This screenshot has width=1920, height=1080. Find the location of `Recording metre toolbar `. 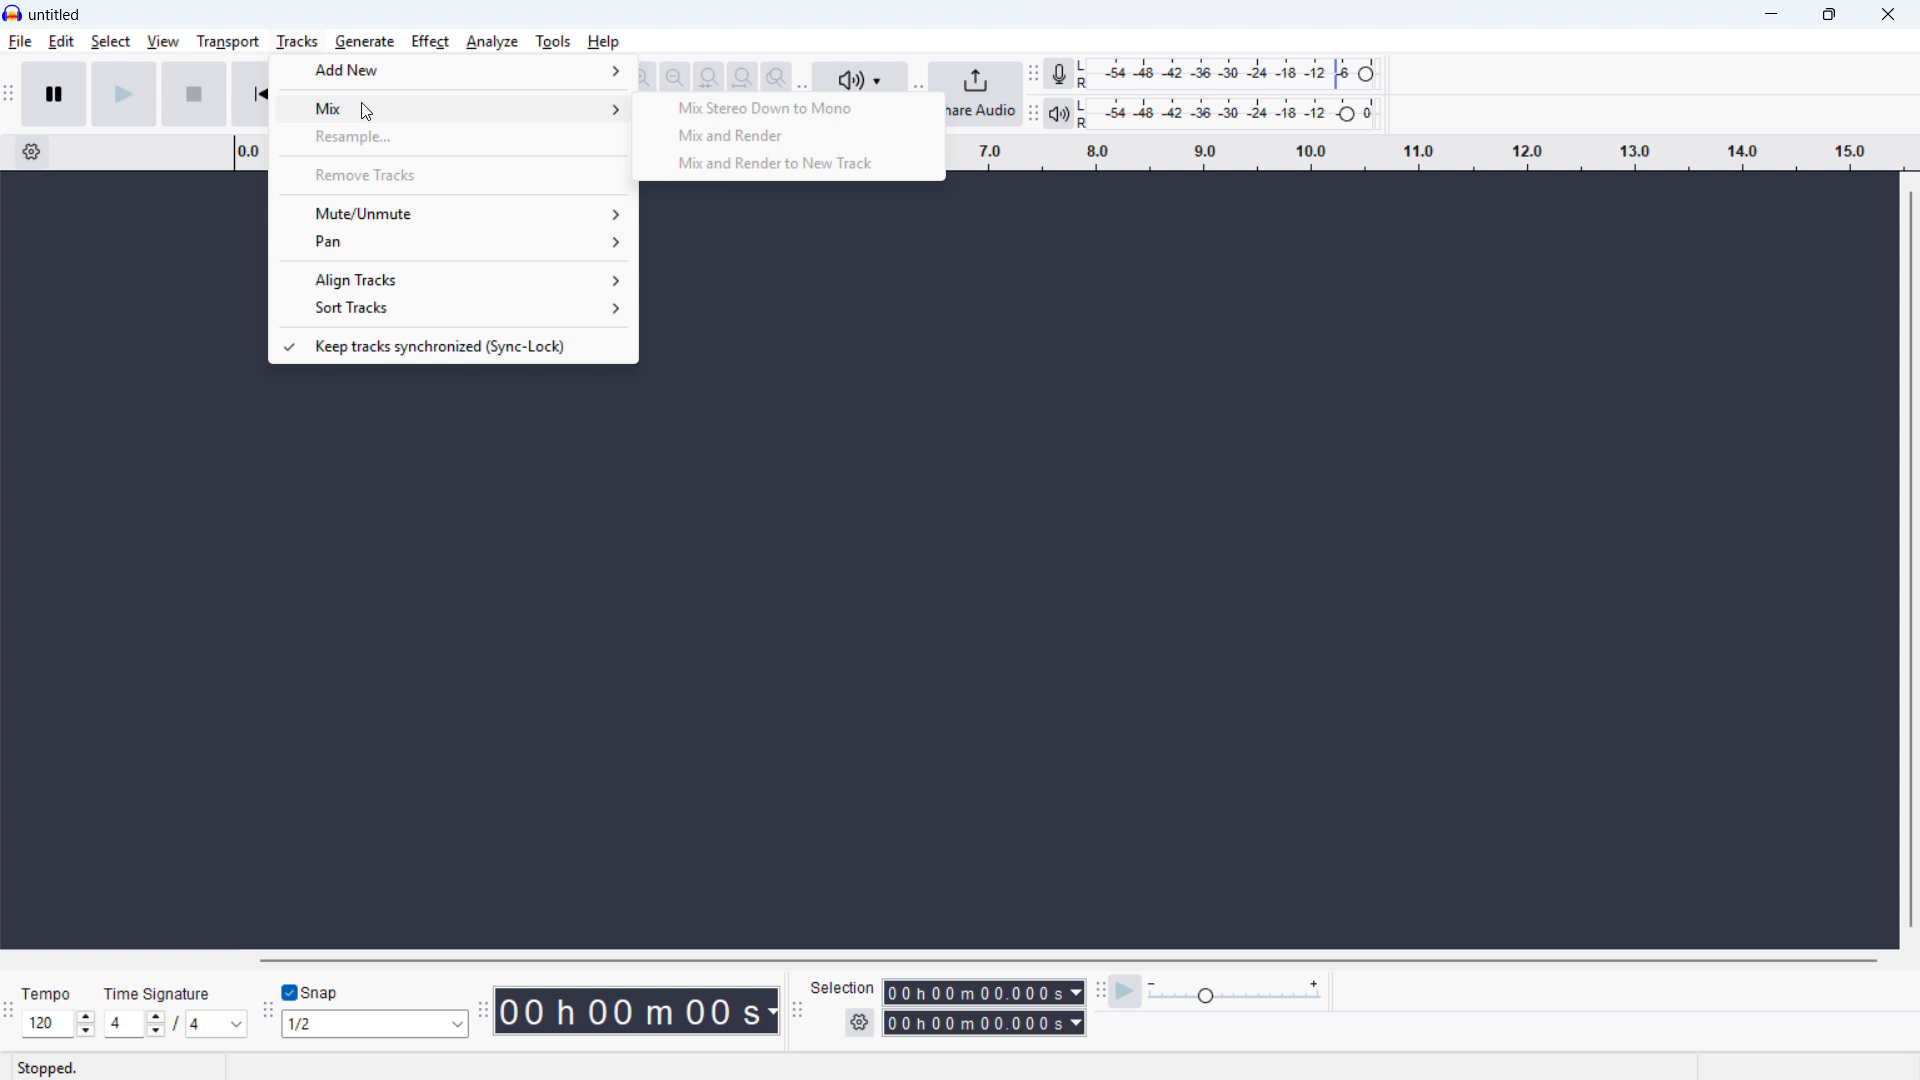

Recording metre toolbar  is located at coordinates (1059, 73).